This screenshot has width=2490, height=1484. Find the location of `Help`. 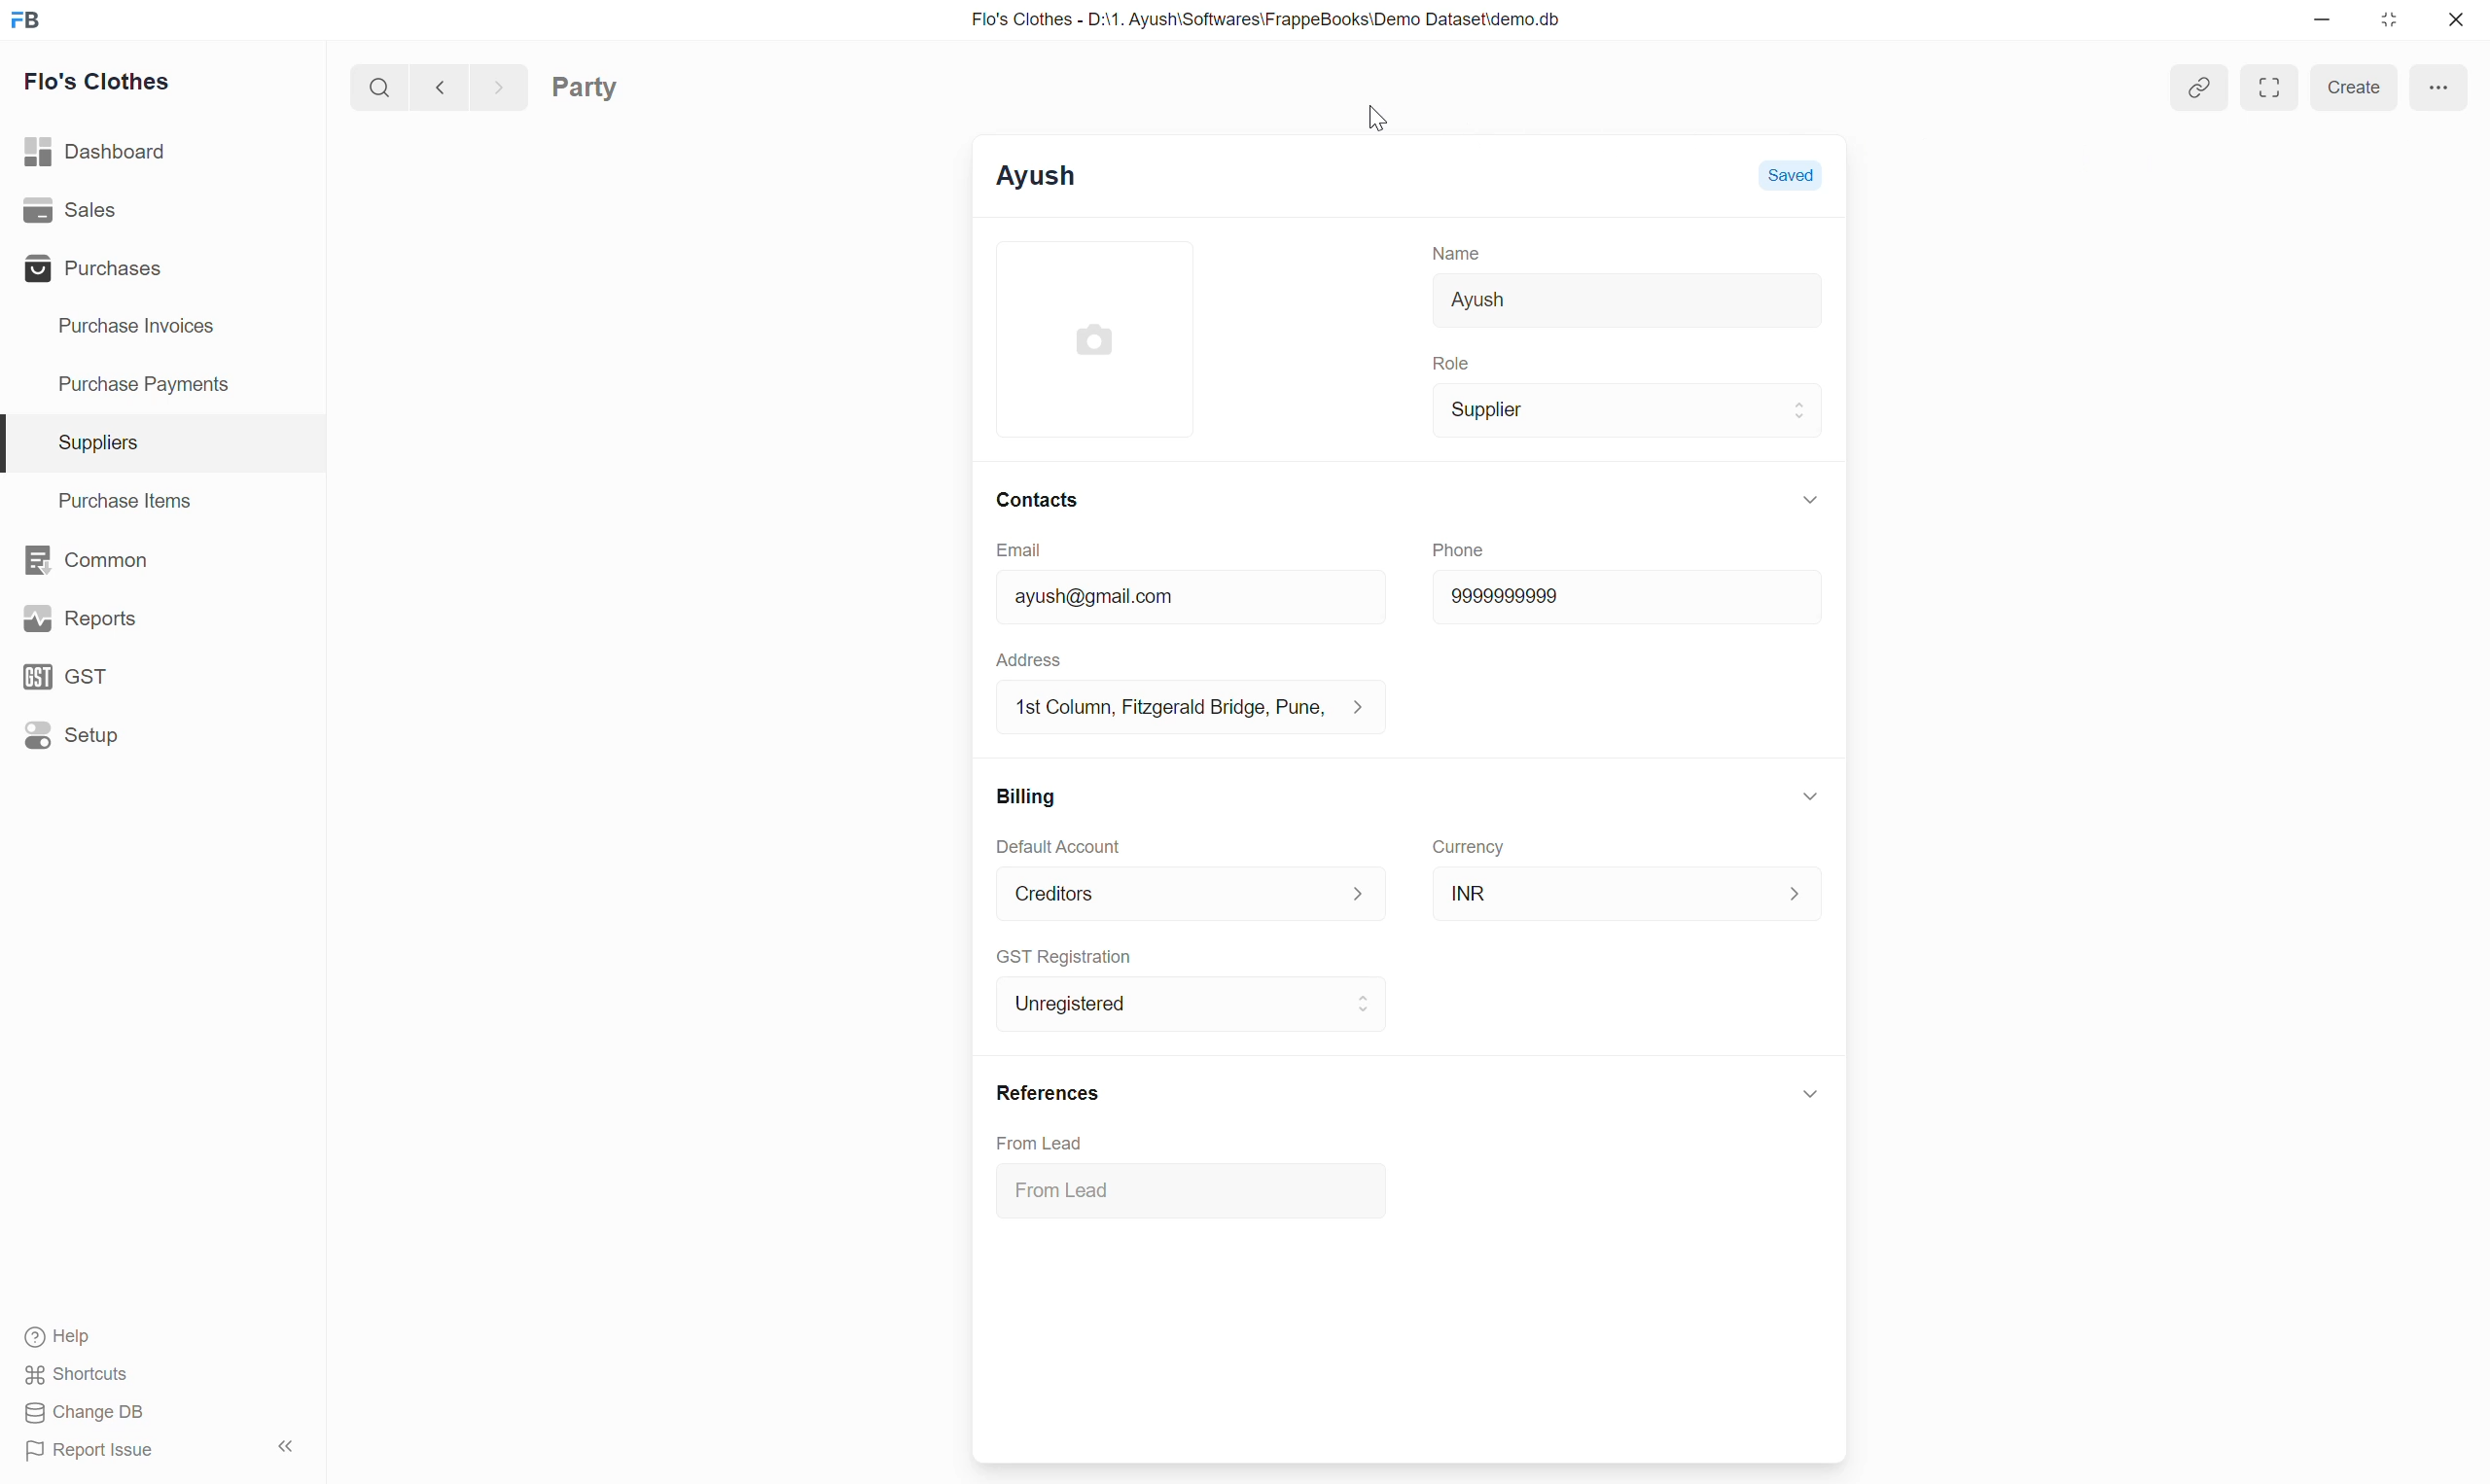

Help is located at coordinates (78, 1337).